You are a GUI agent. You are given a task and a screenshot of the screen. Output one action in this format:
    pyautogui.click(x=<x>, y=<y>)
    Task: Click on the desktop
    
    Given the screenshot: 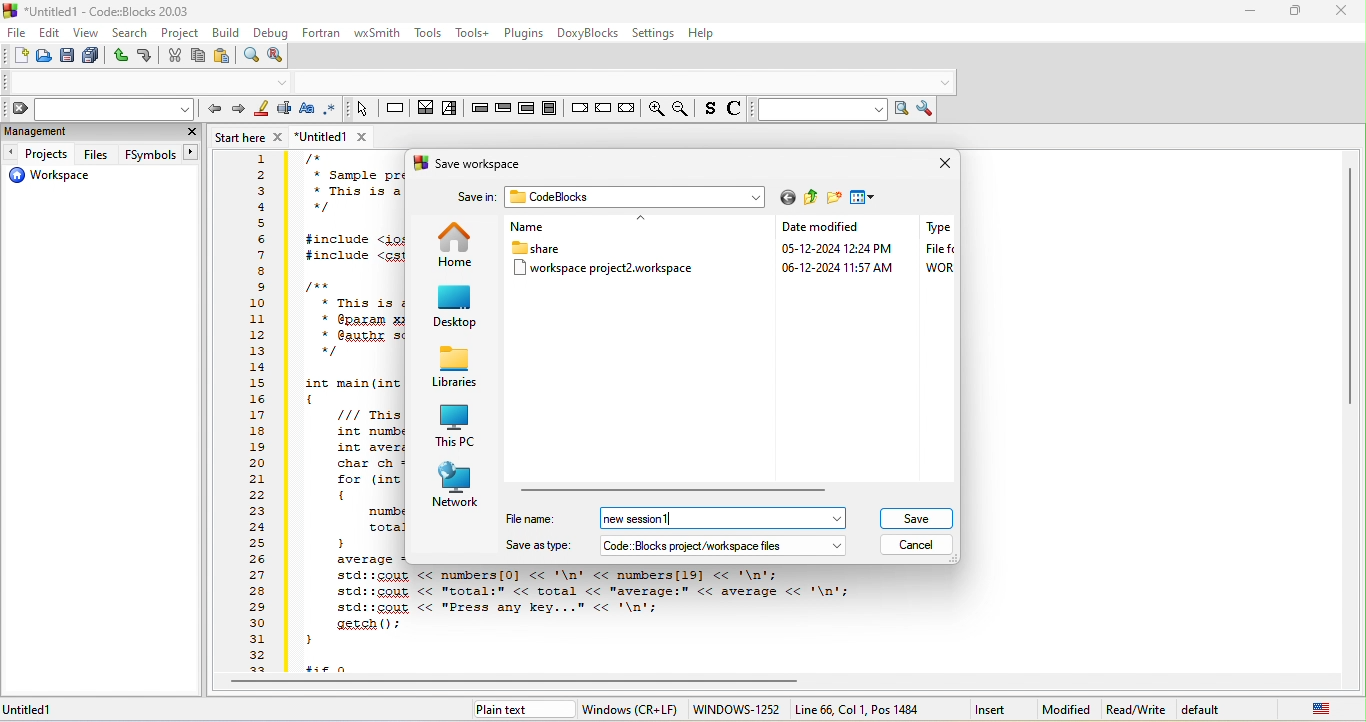 What is the action you would take?
    pyautogui.click(x=456, y=307)
    